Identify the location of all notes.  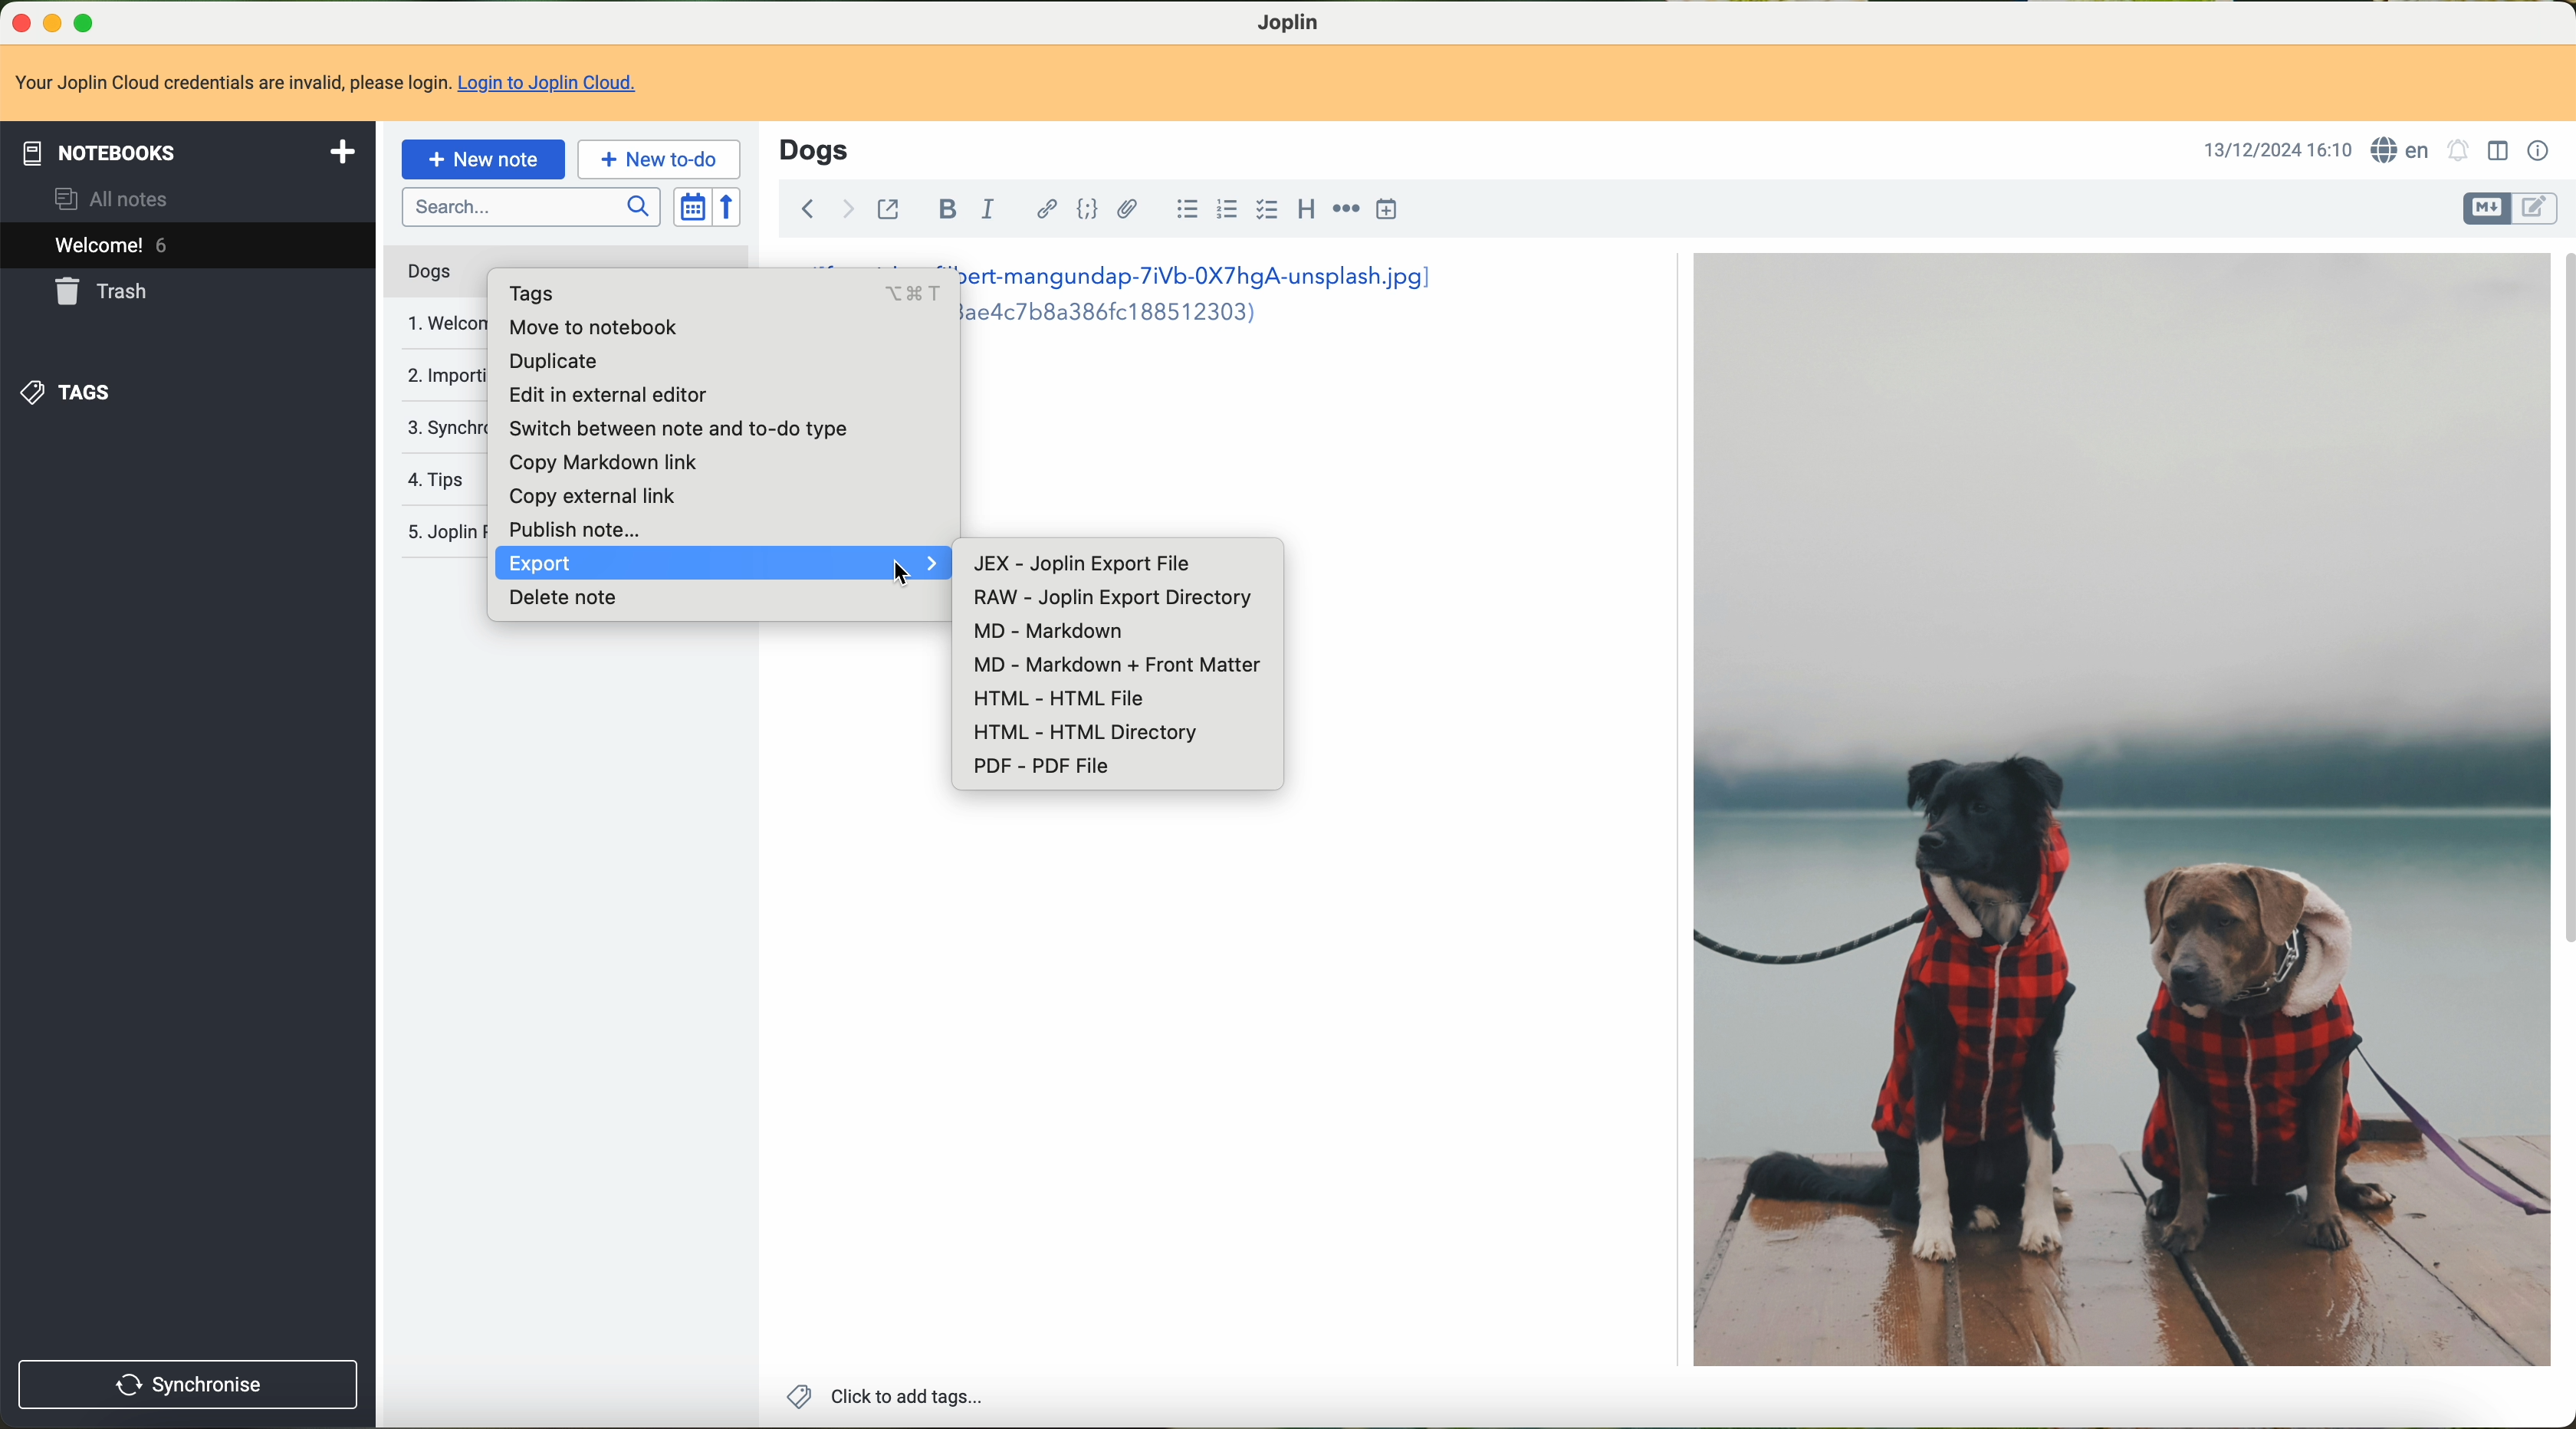
(114, 199).